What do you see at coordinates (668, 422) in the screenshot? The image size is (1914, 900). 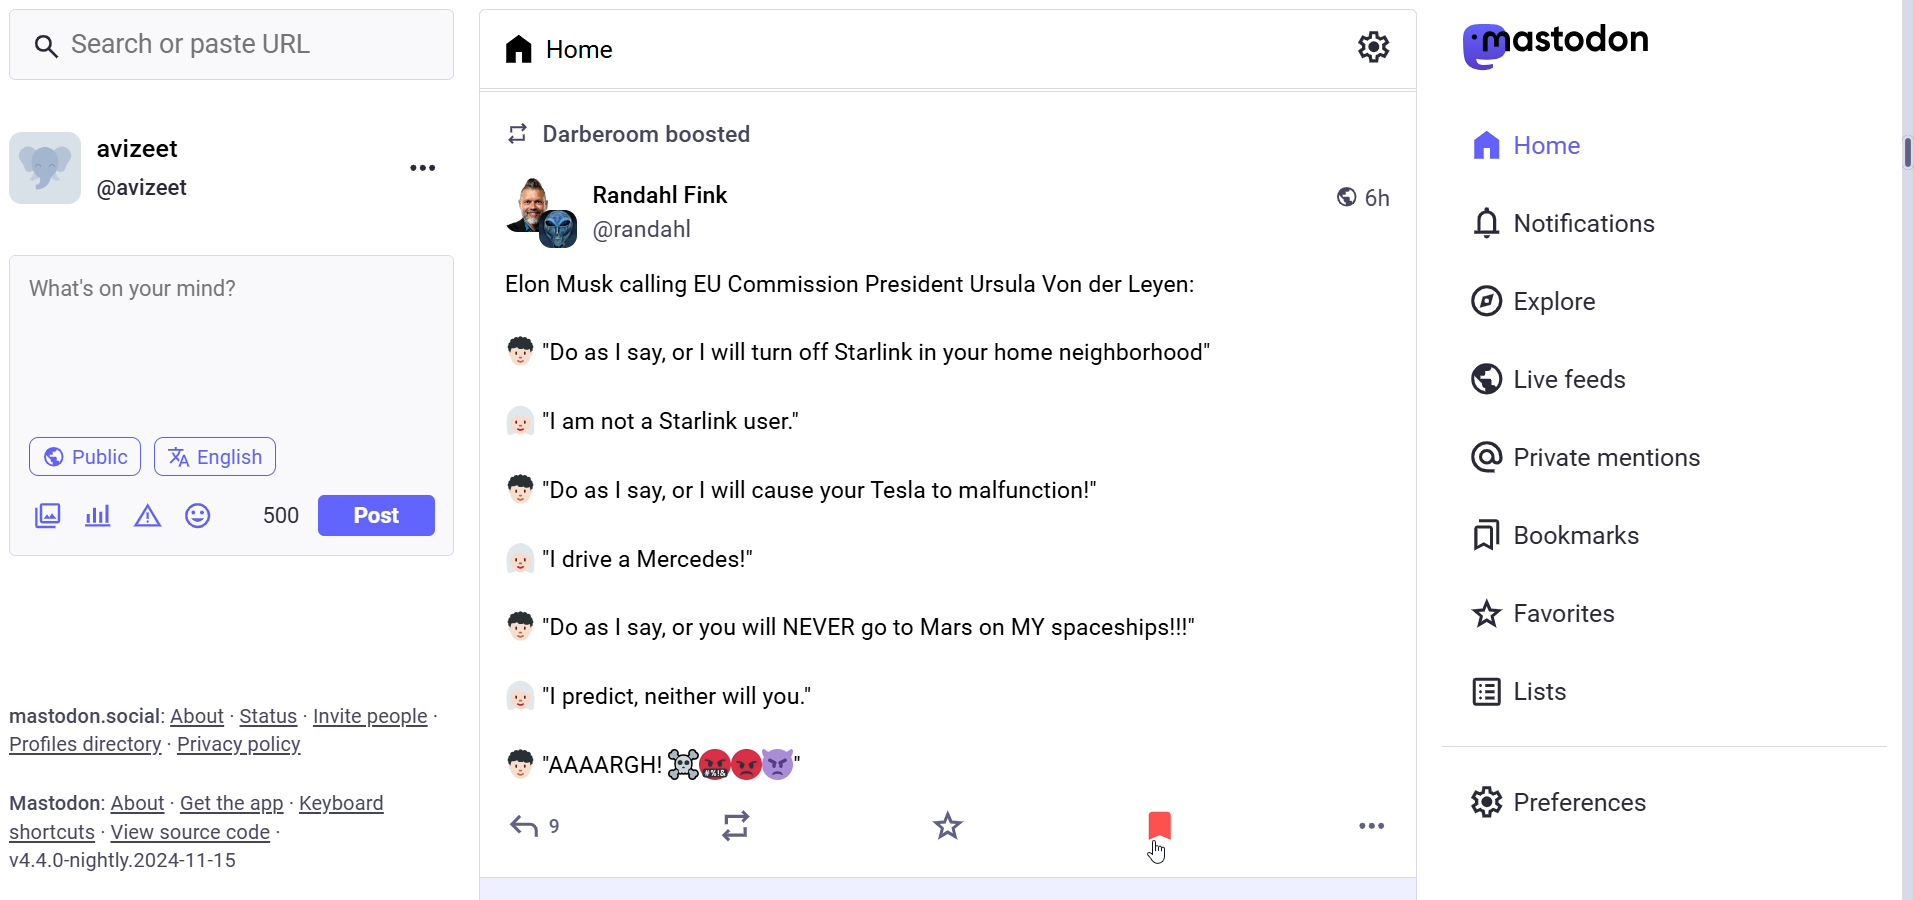 I see `“l am not a Starlink user."` at bounding box center [668, 422].